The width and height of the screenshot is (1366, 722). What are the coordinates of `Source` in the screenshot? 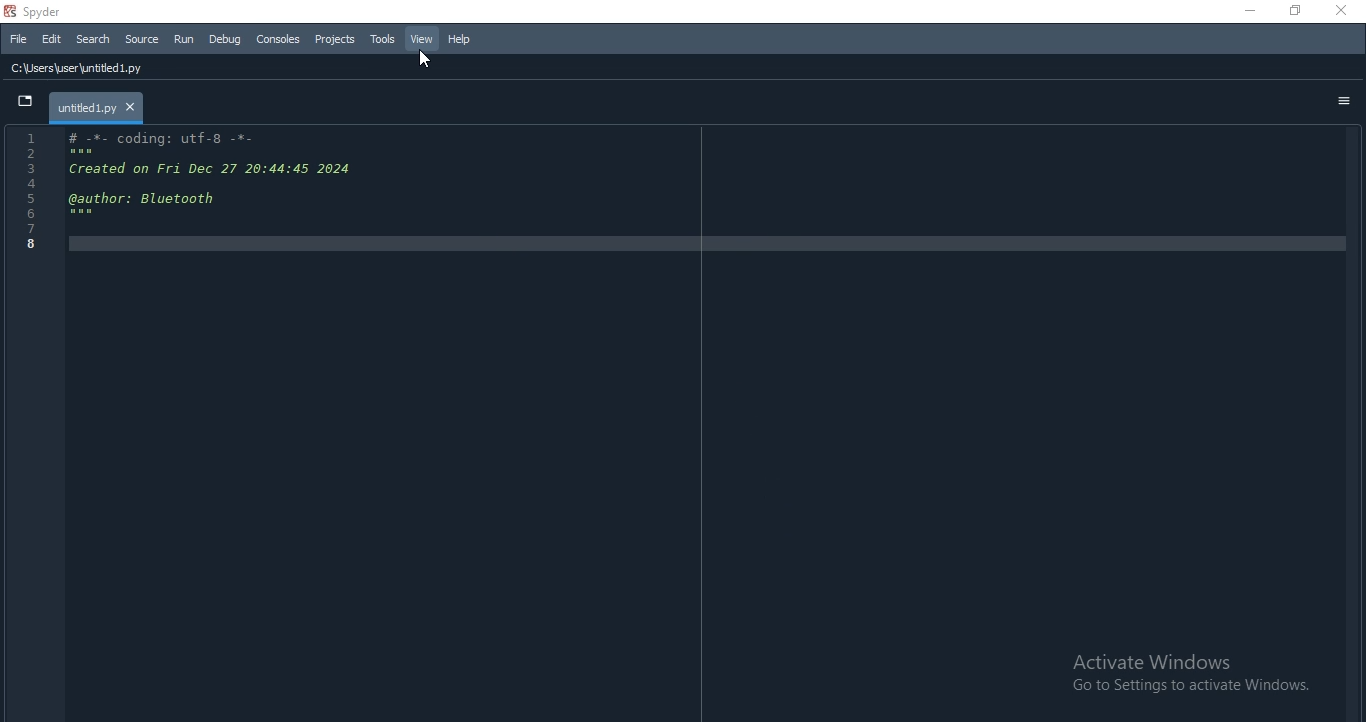 It's located at (143, 39).